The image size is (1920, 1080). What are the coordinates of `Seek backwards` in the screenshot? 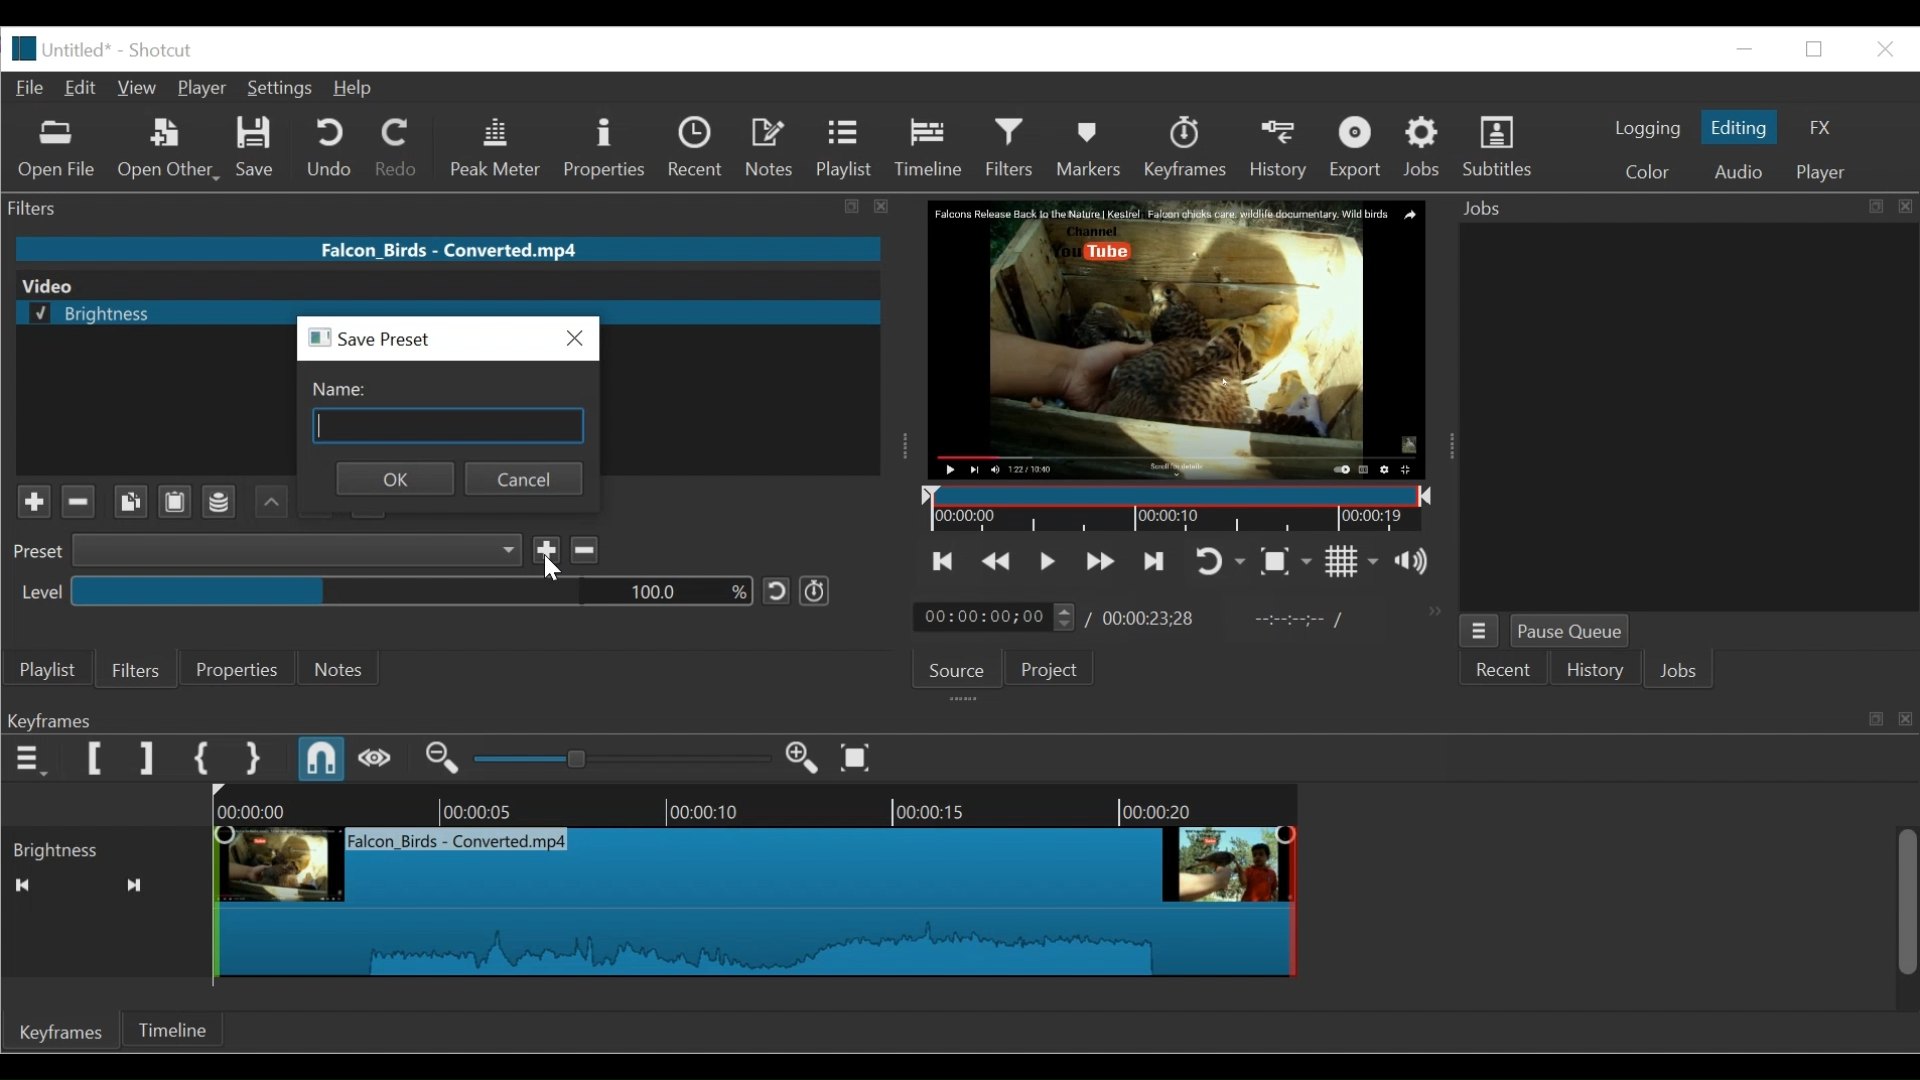 It's located at (21, 885).